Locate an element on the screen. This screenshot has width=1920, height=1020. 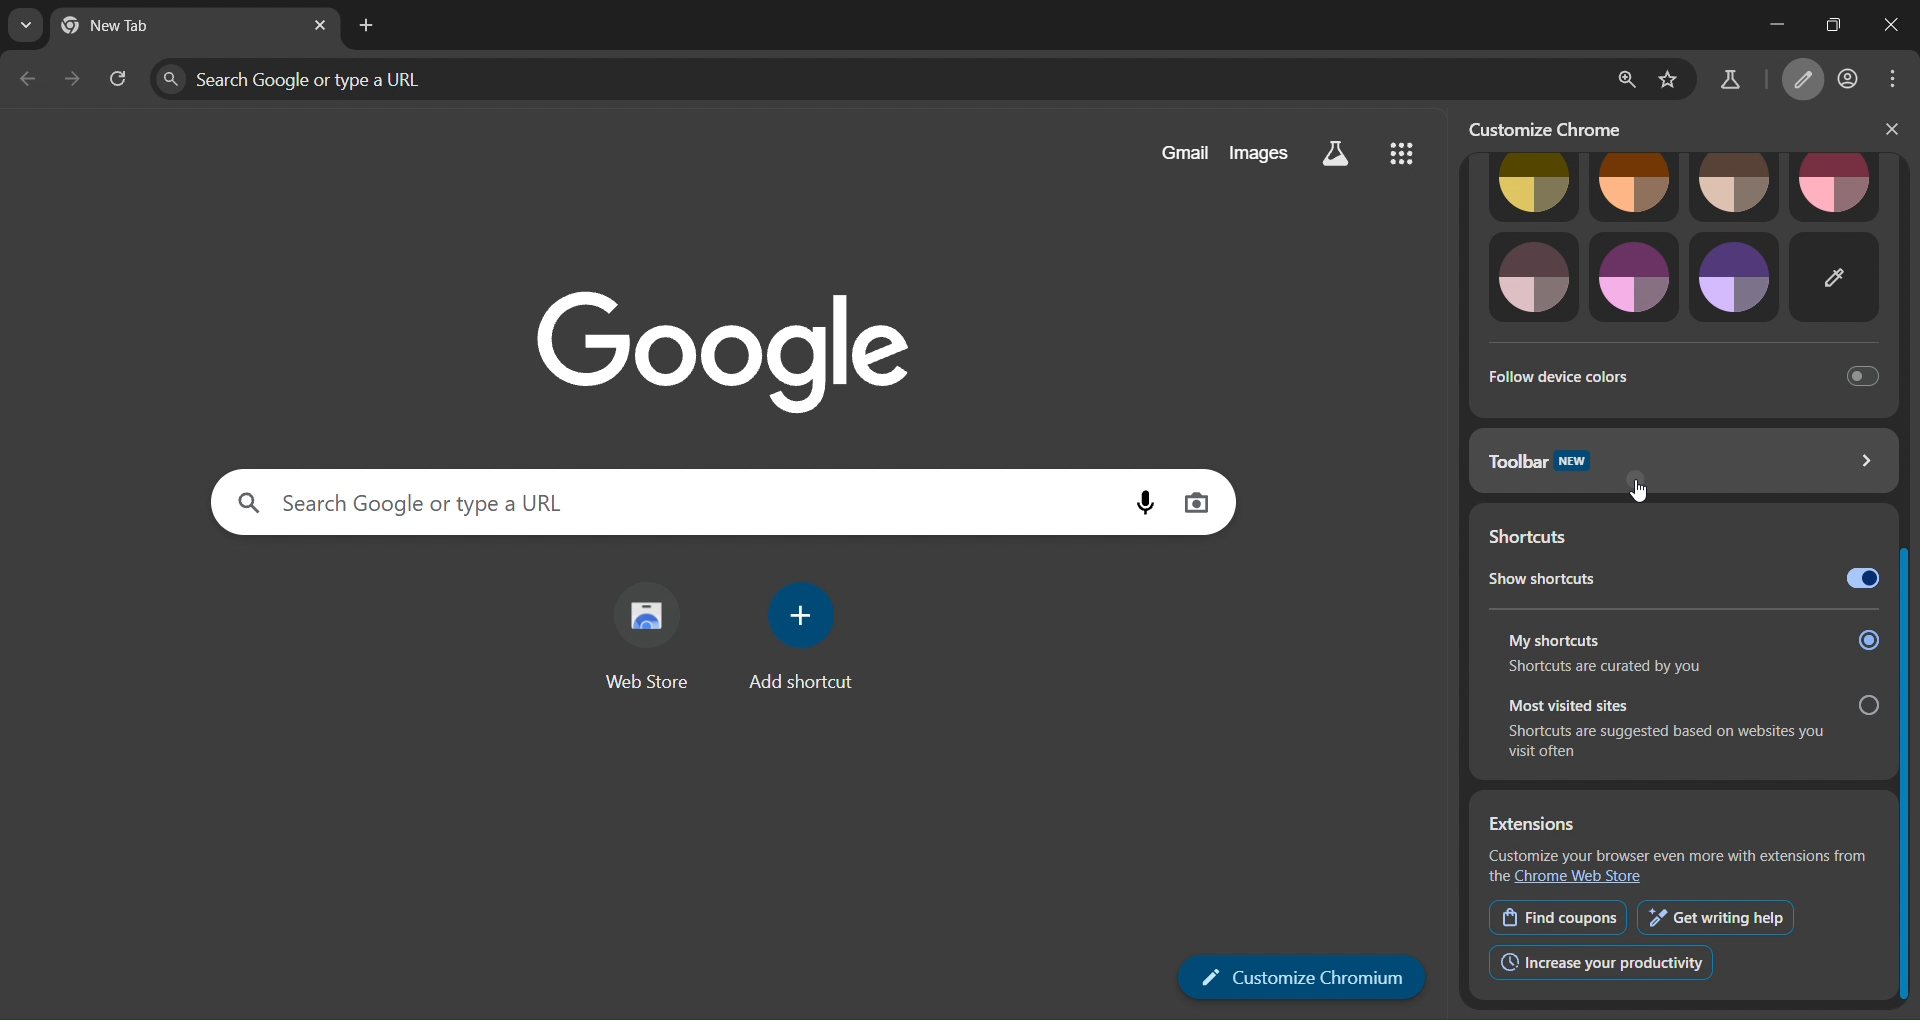
theme is located at coordinates (1636, 277).